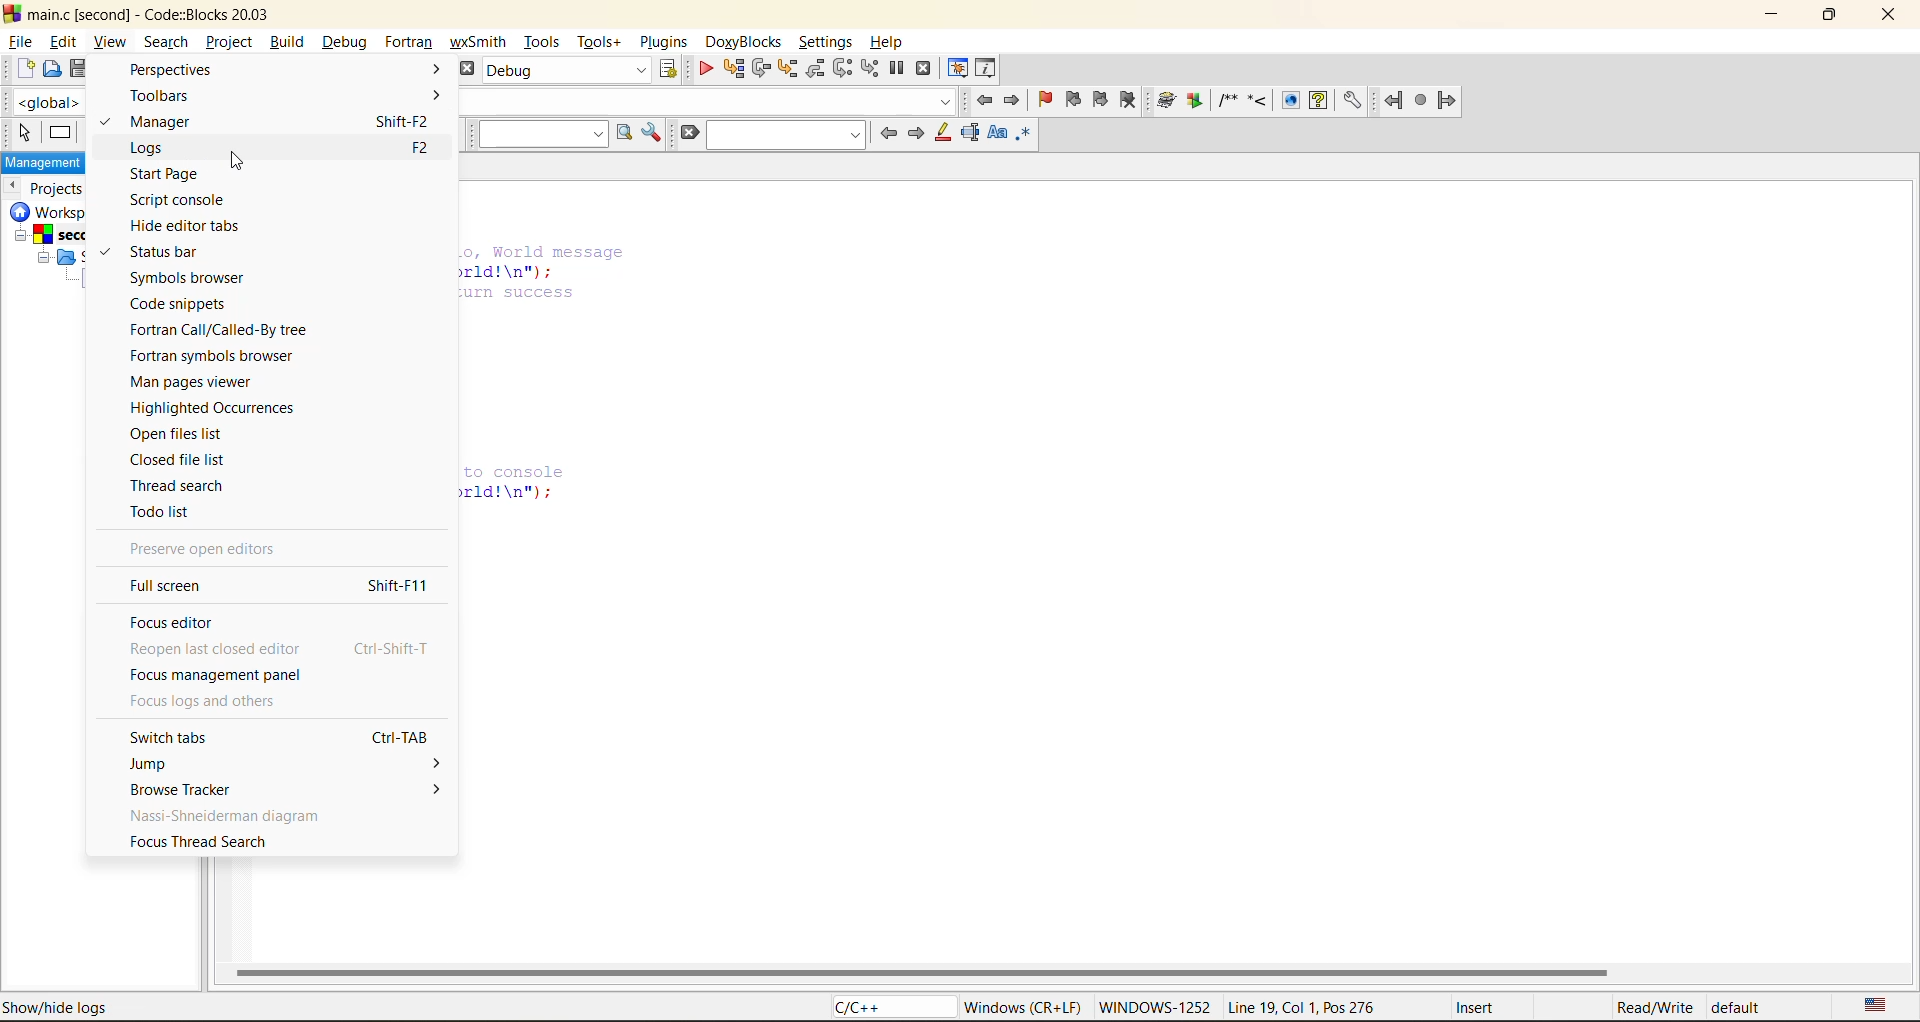 The image size is (1920, 1022). Describe the element at coordinates (194, 228) in the screenshot. I see `hide editor tabs` at that location.